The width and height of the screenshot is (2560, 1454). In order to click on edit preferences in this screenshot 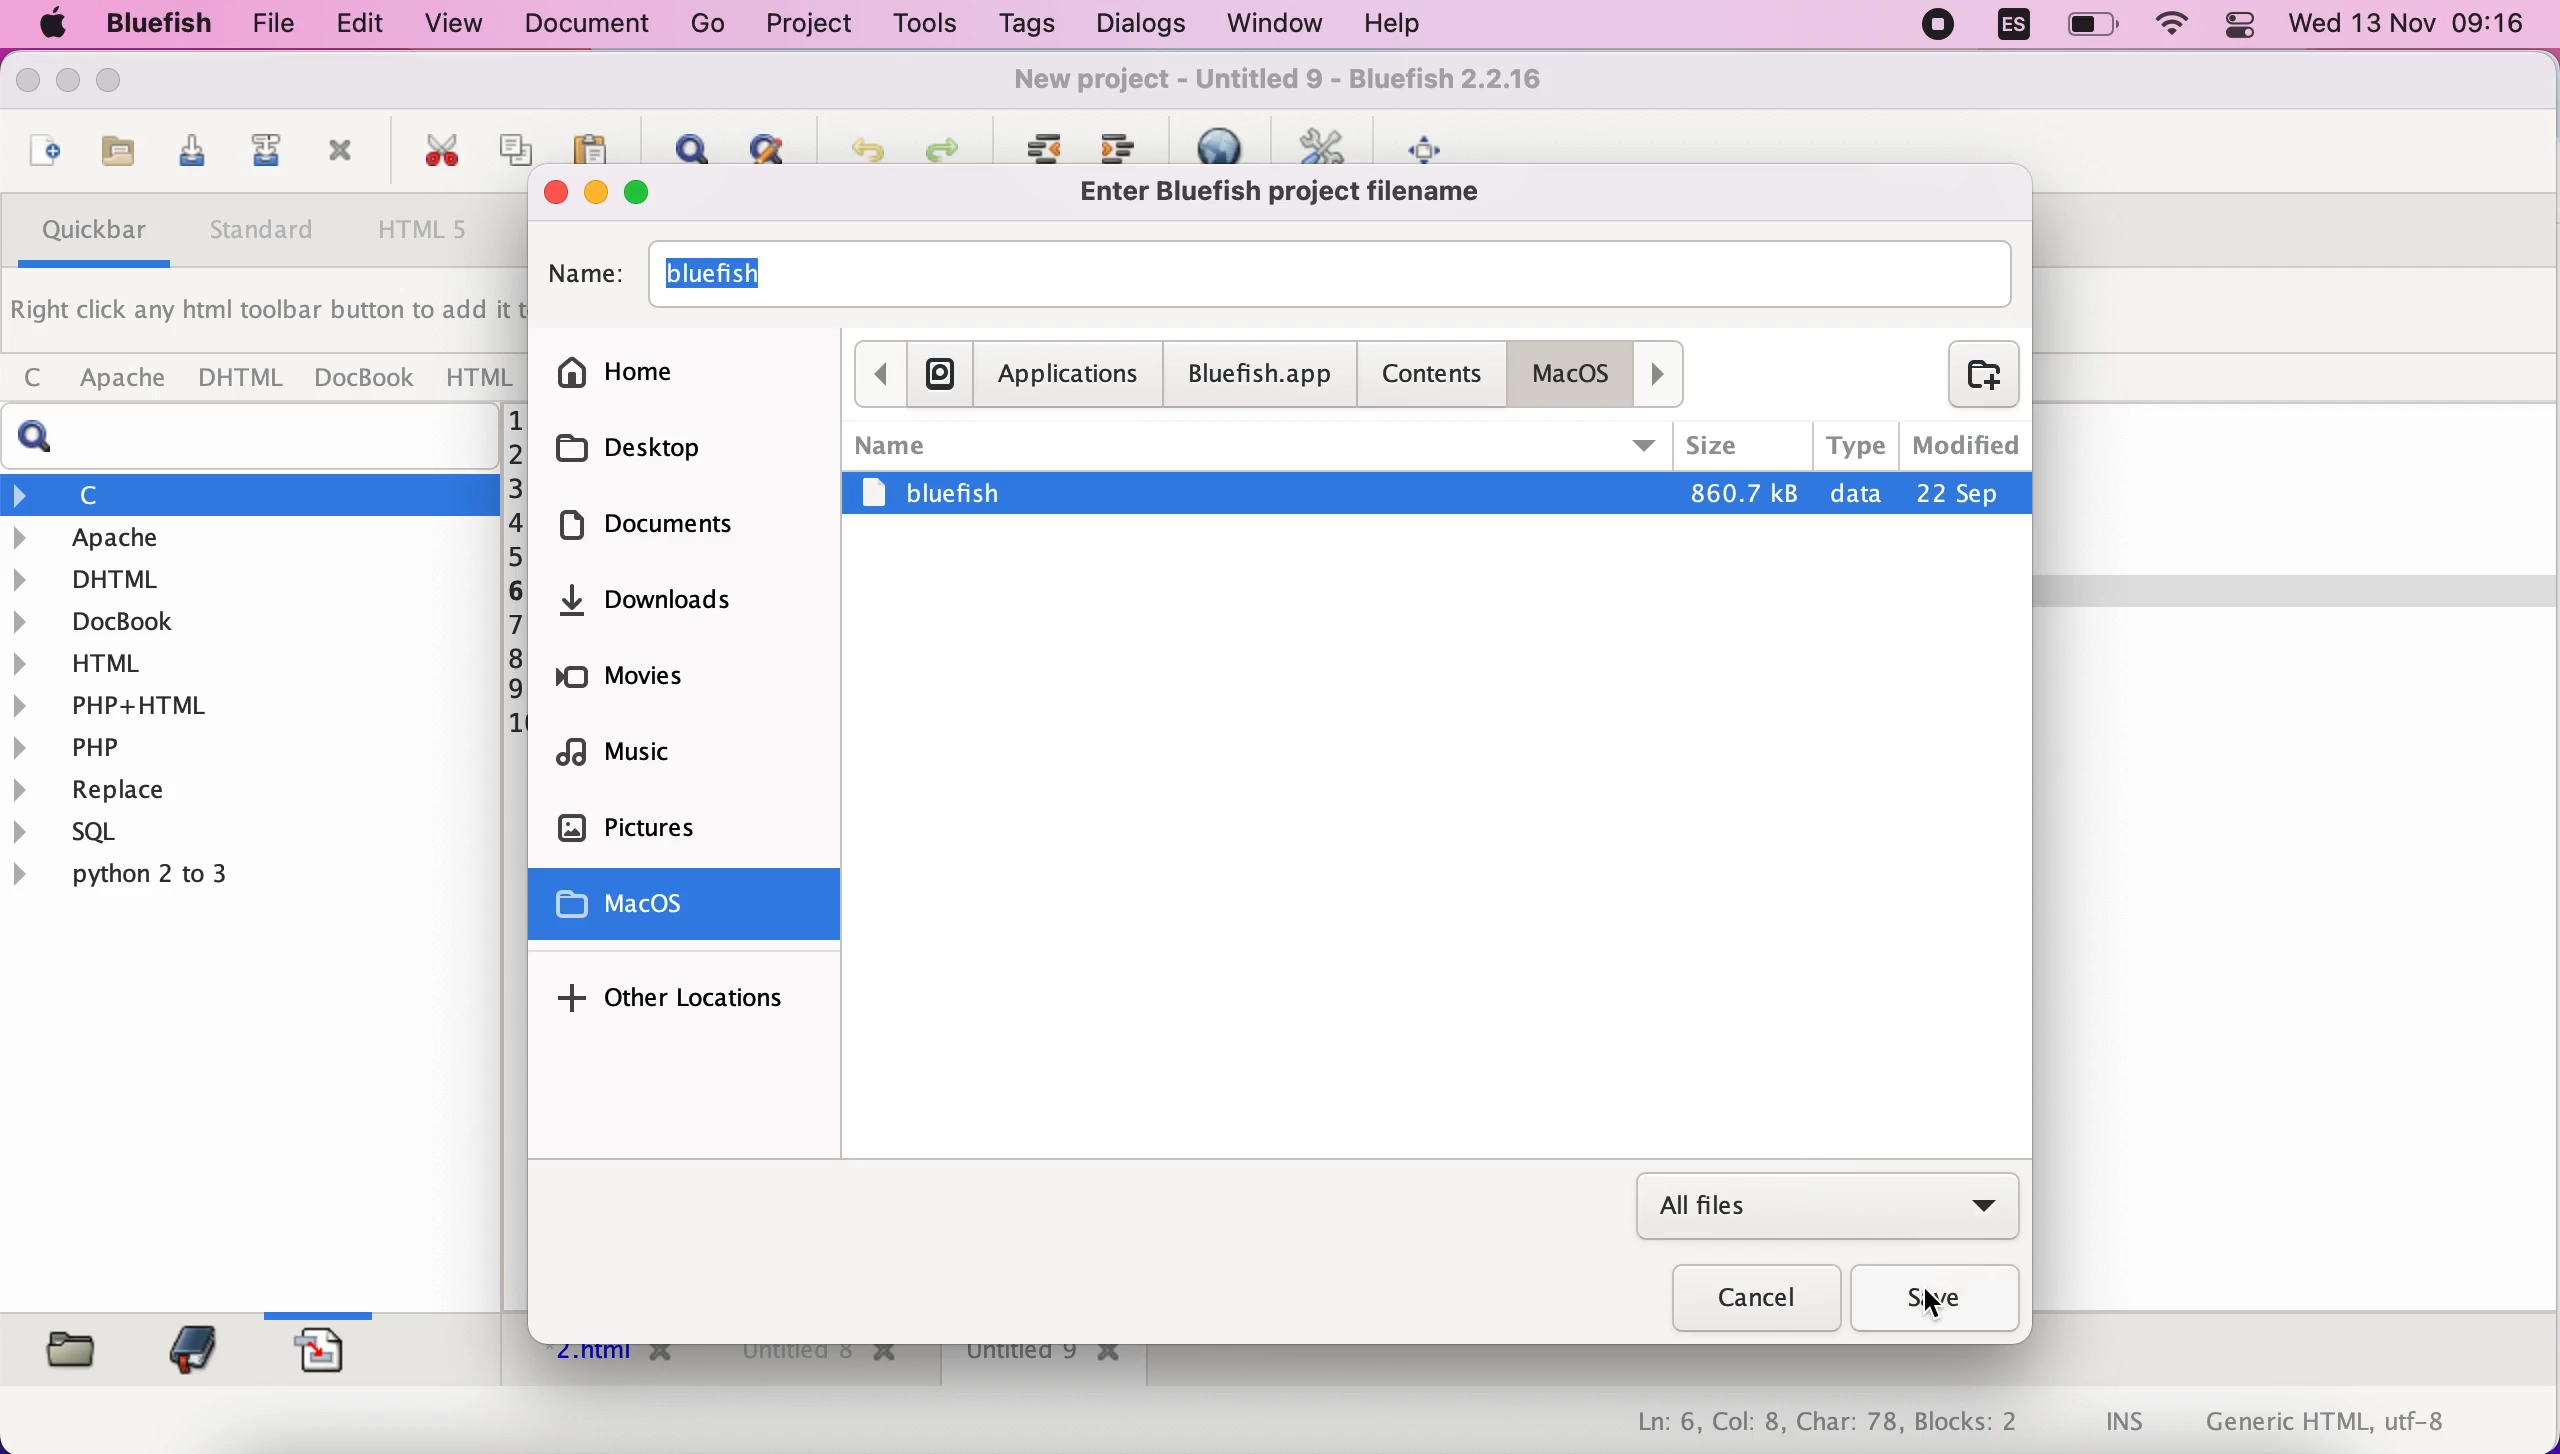, I will do `click(1326, 143)`.